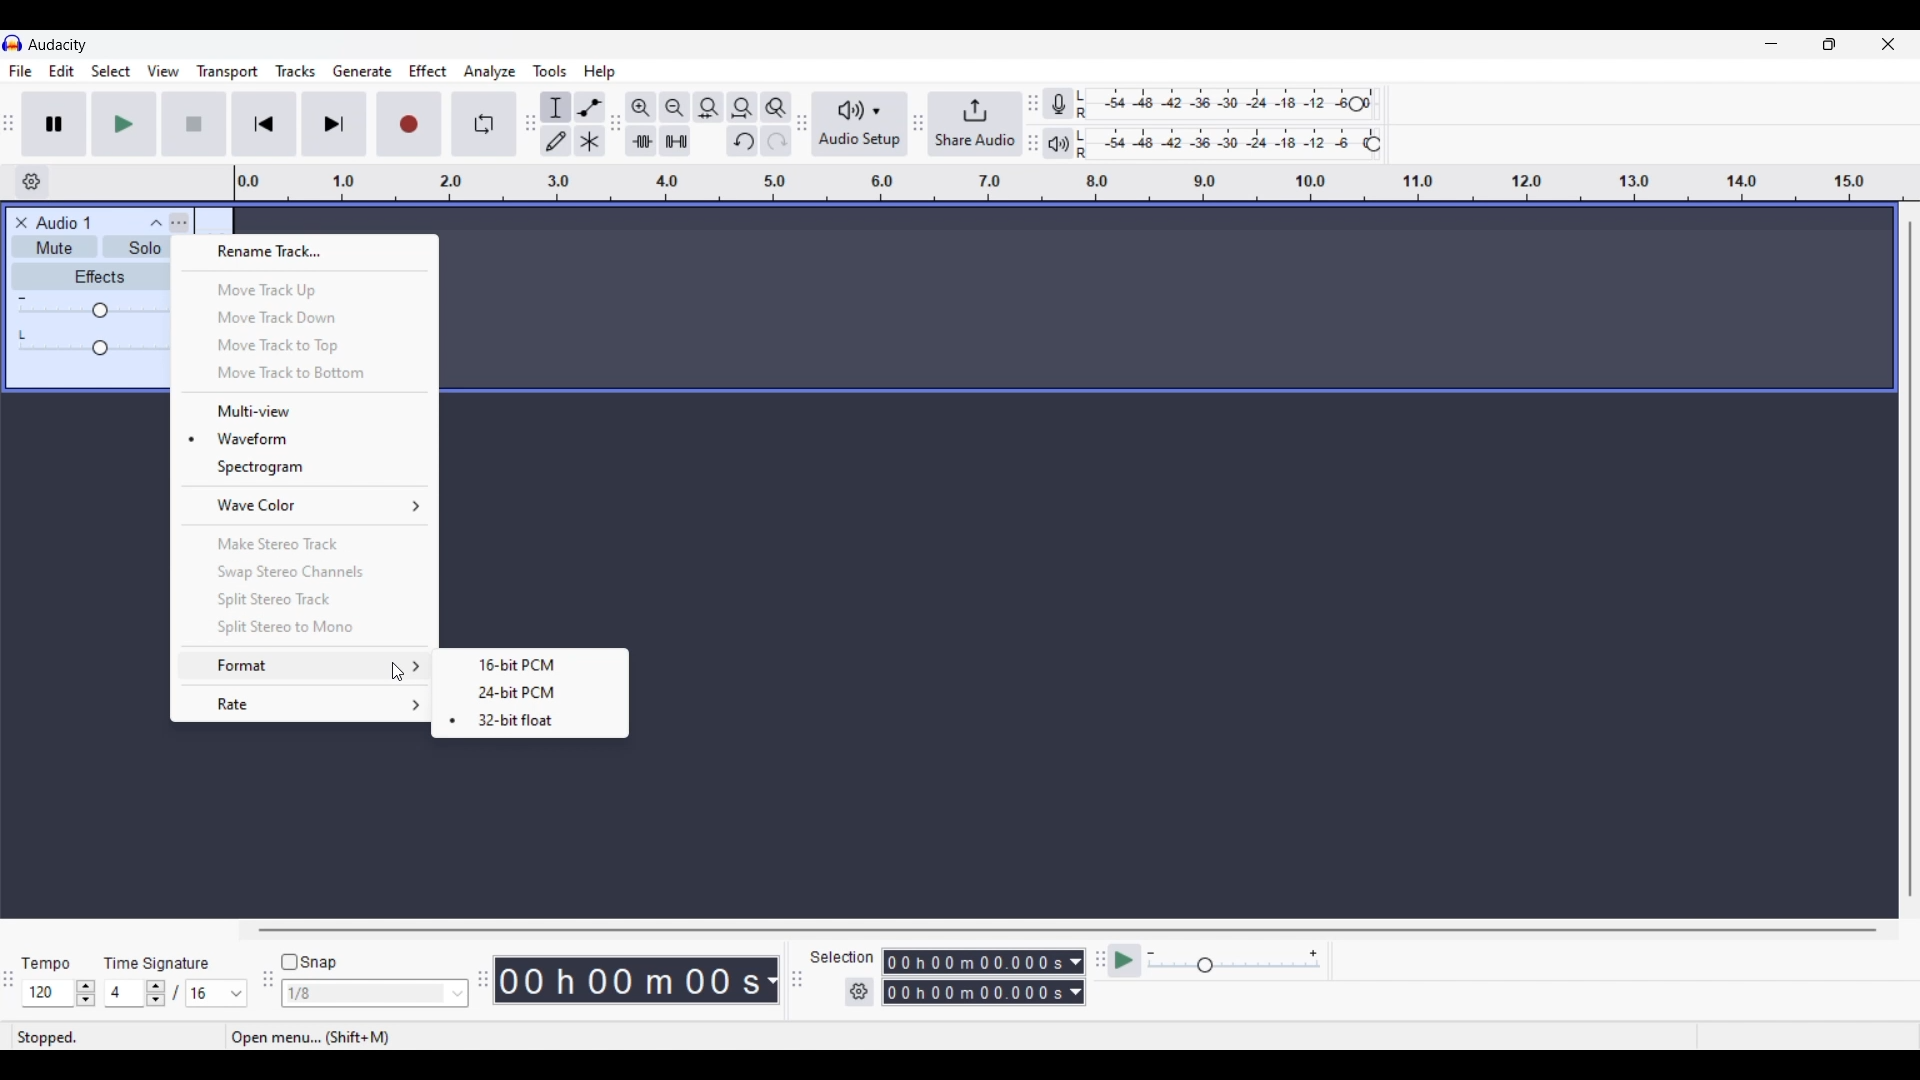 The height and width of the screenshot is (1080, 1920). I want to click on Record/Record new track, so click(410, 123).